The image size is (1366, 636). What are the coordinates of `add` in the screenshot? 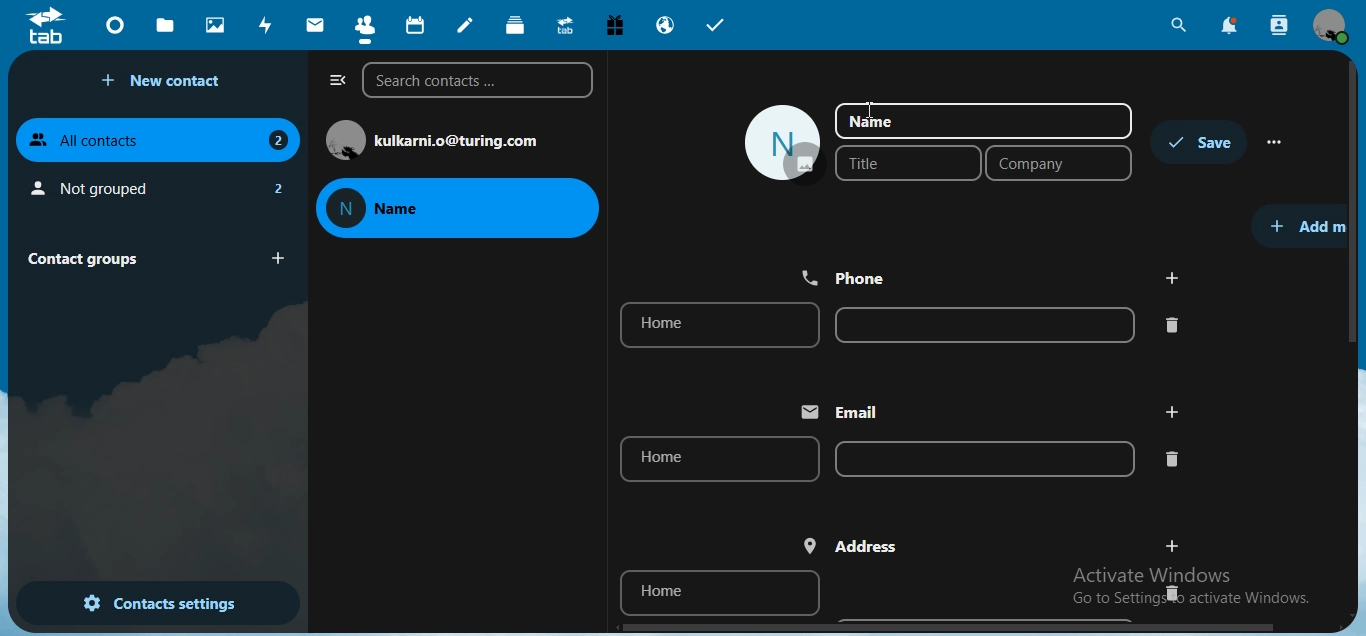 It's located at (1170, 411).